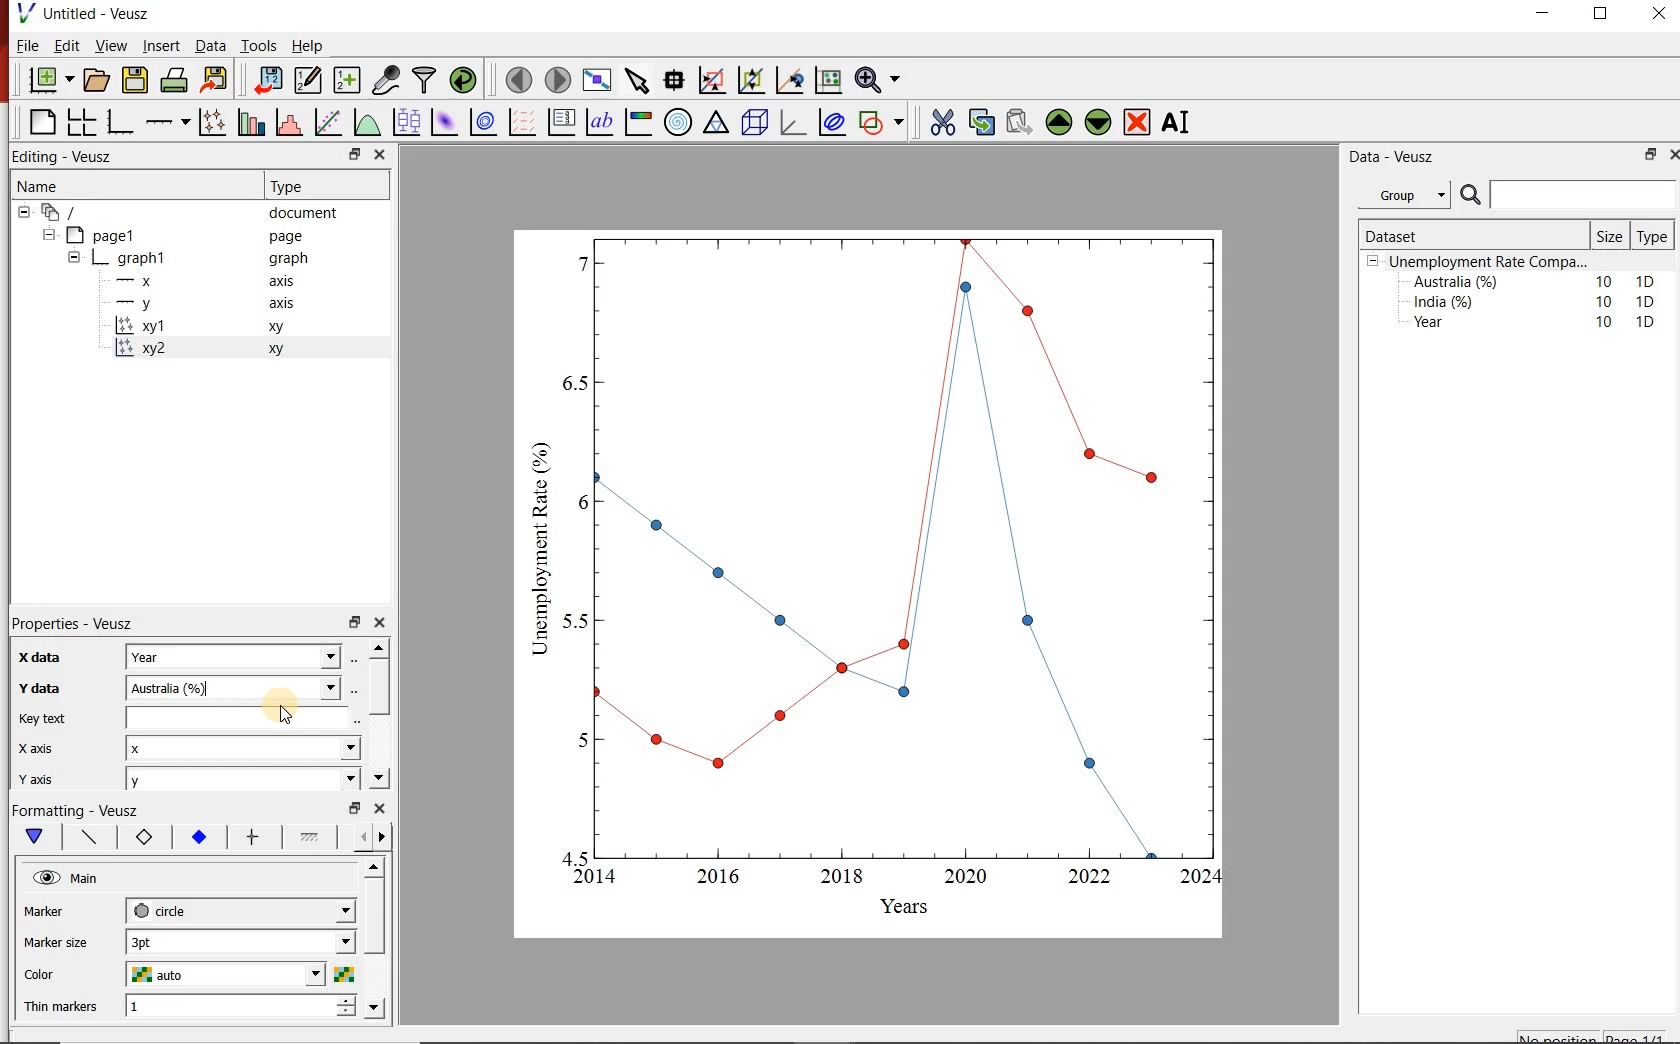  I want to click on move up, so click(379, 647).